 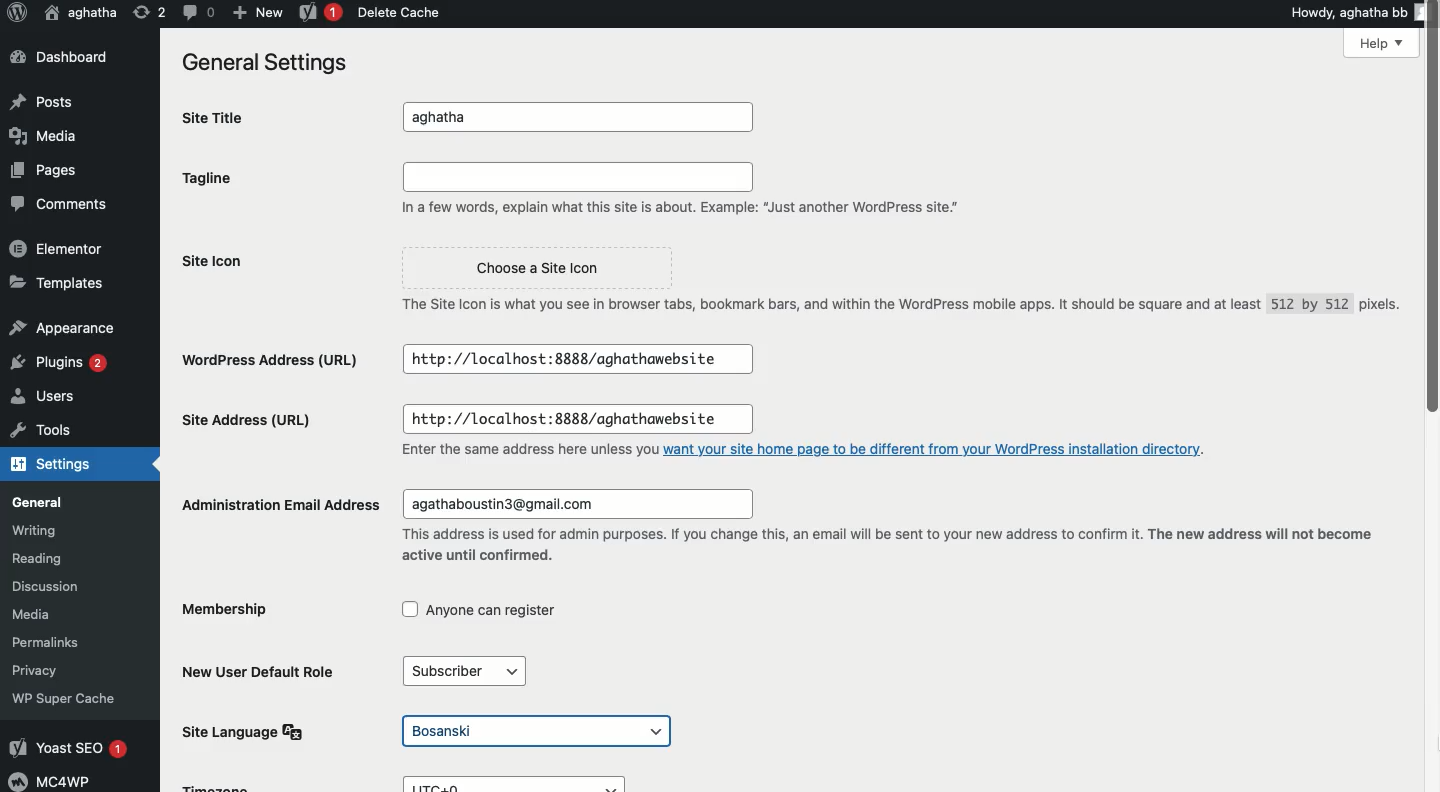 I want to click on Choose a Site Icon, so click(x=534, y=269).